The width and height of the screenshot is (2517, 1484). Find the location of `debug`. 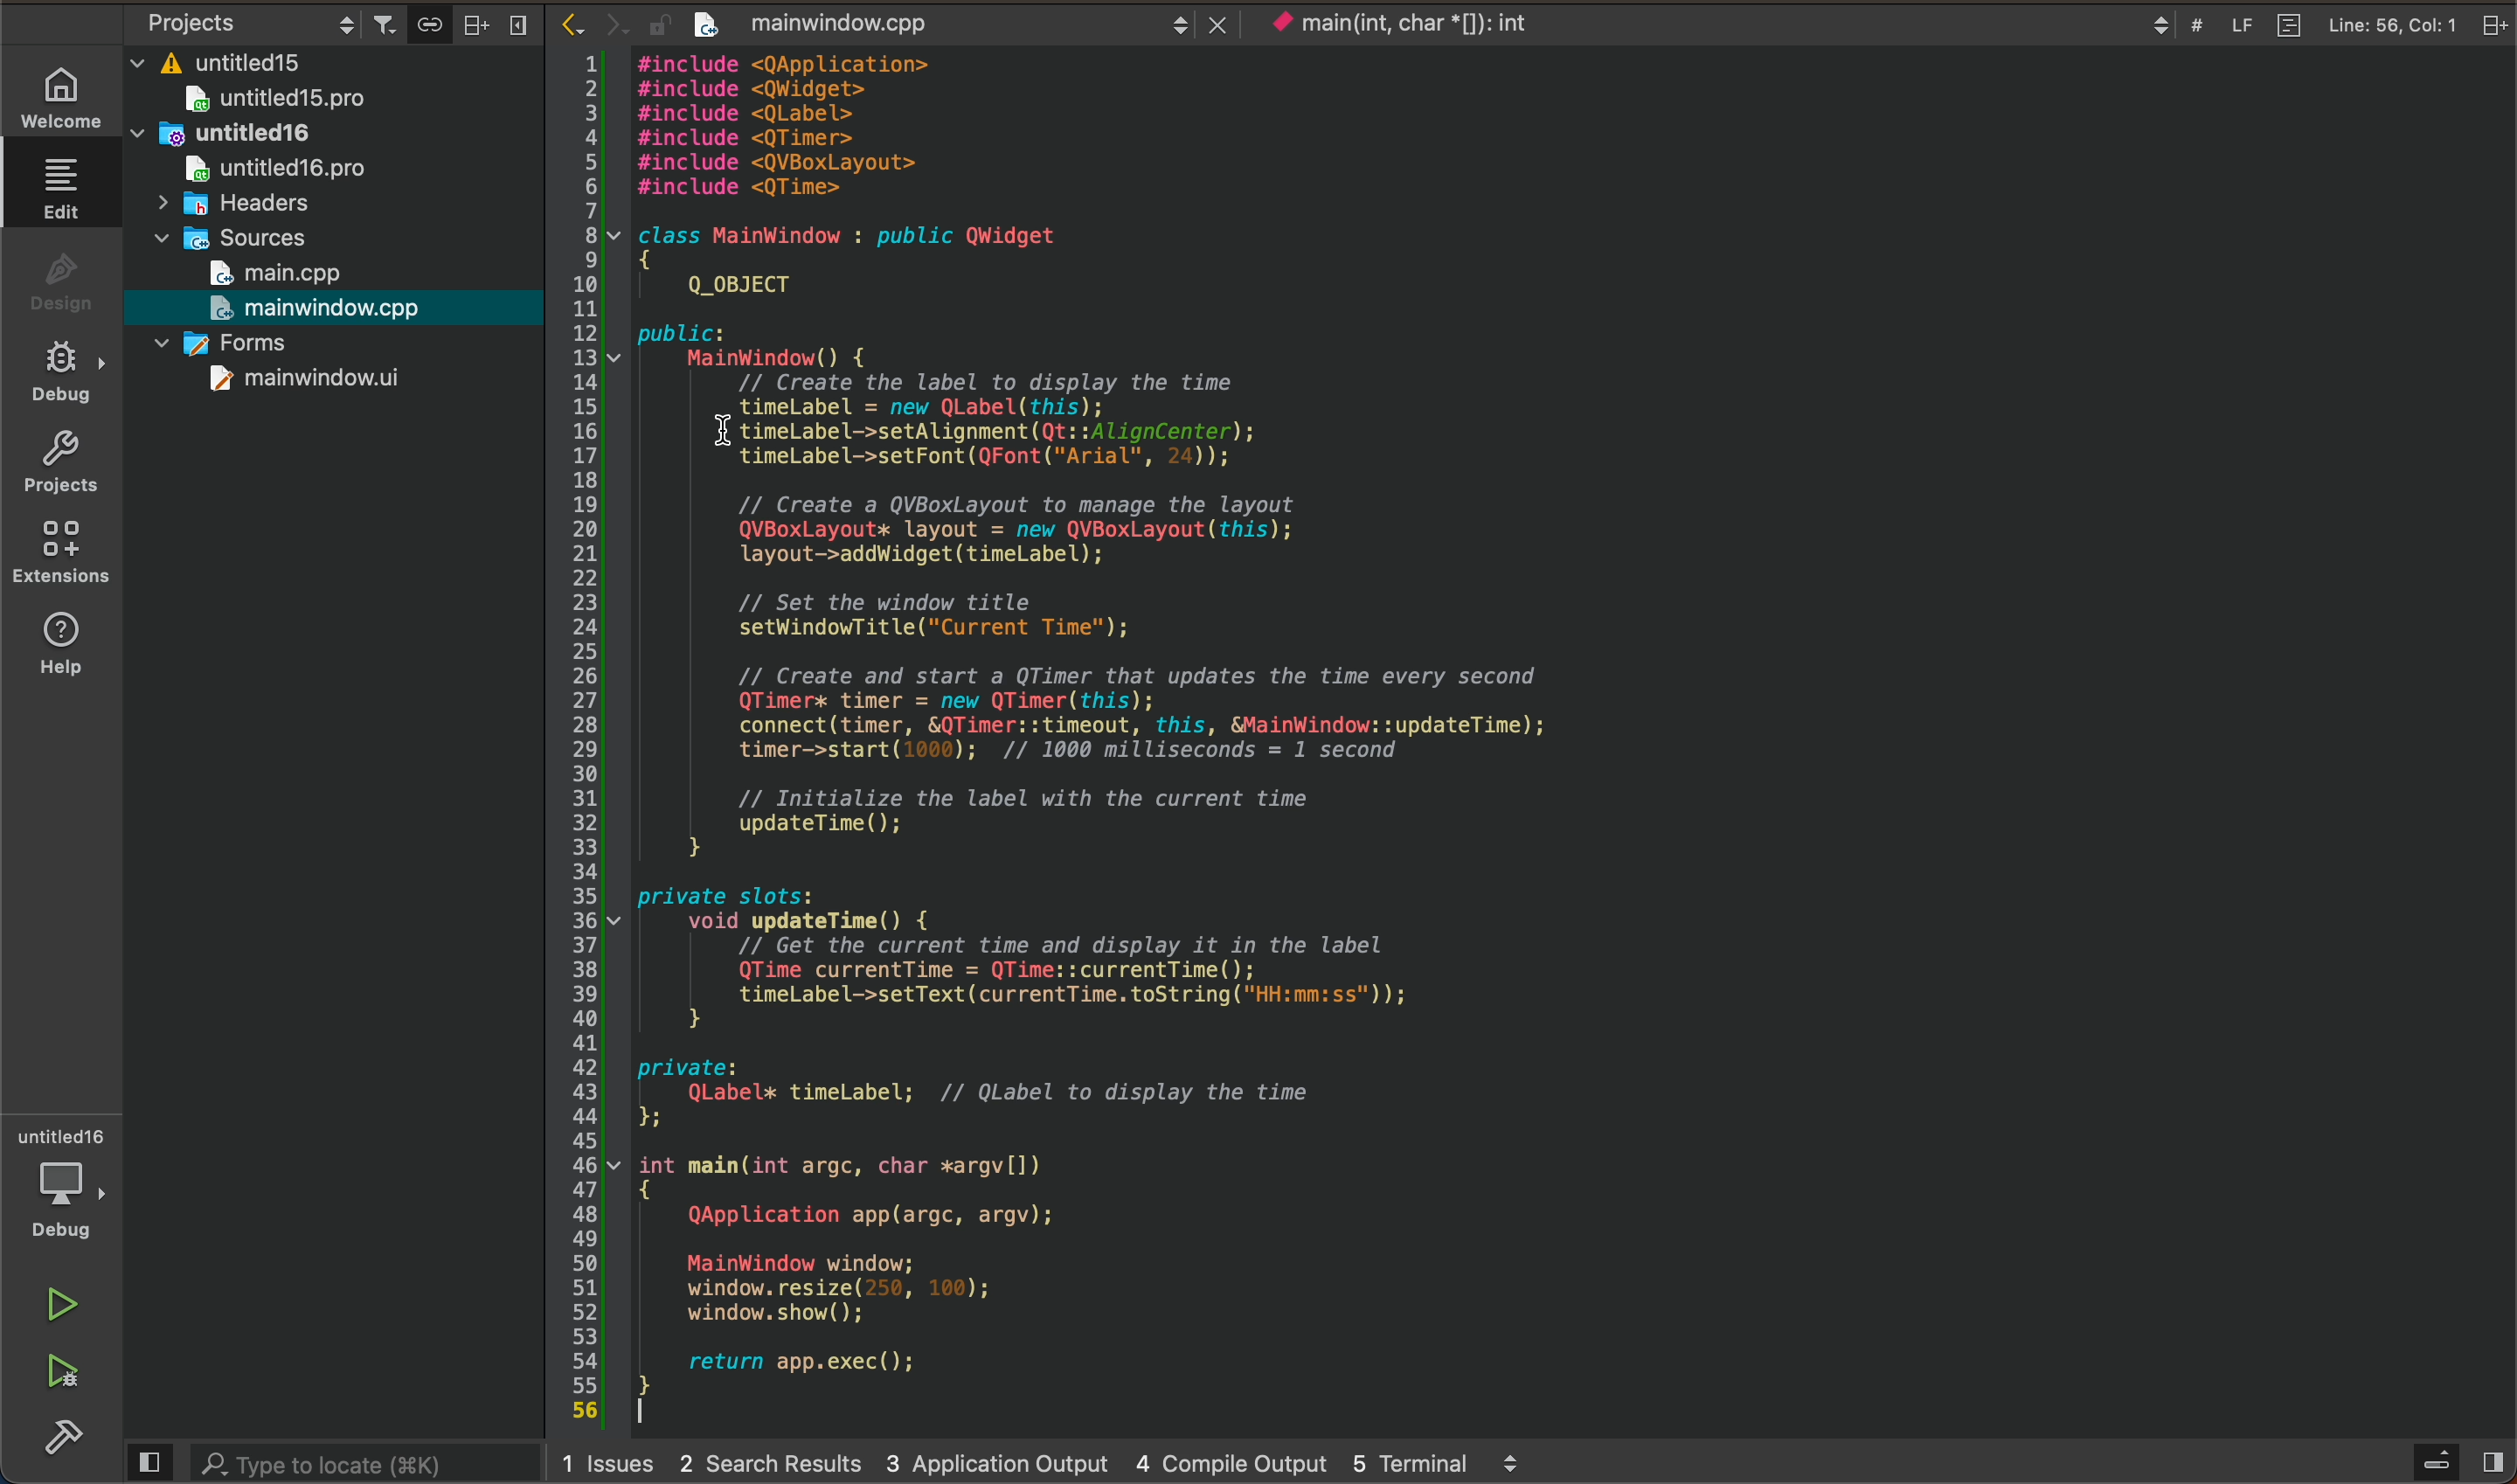

debug is located at coordinates (57, 369).